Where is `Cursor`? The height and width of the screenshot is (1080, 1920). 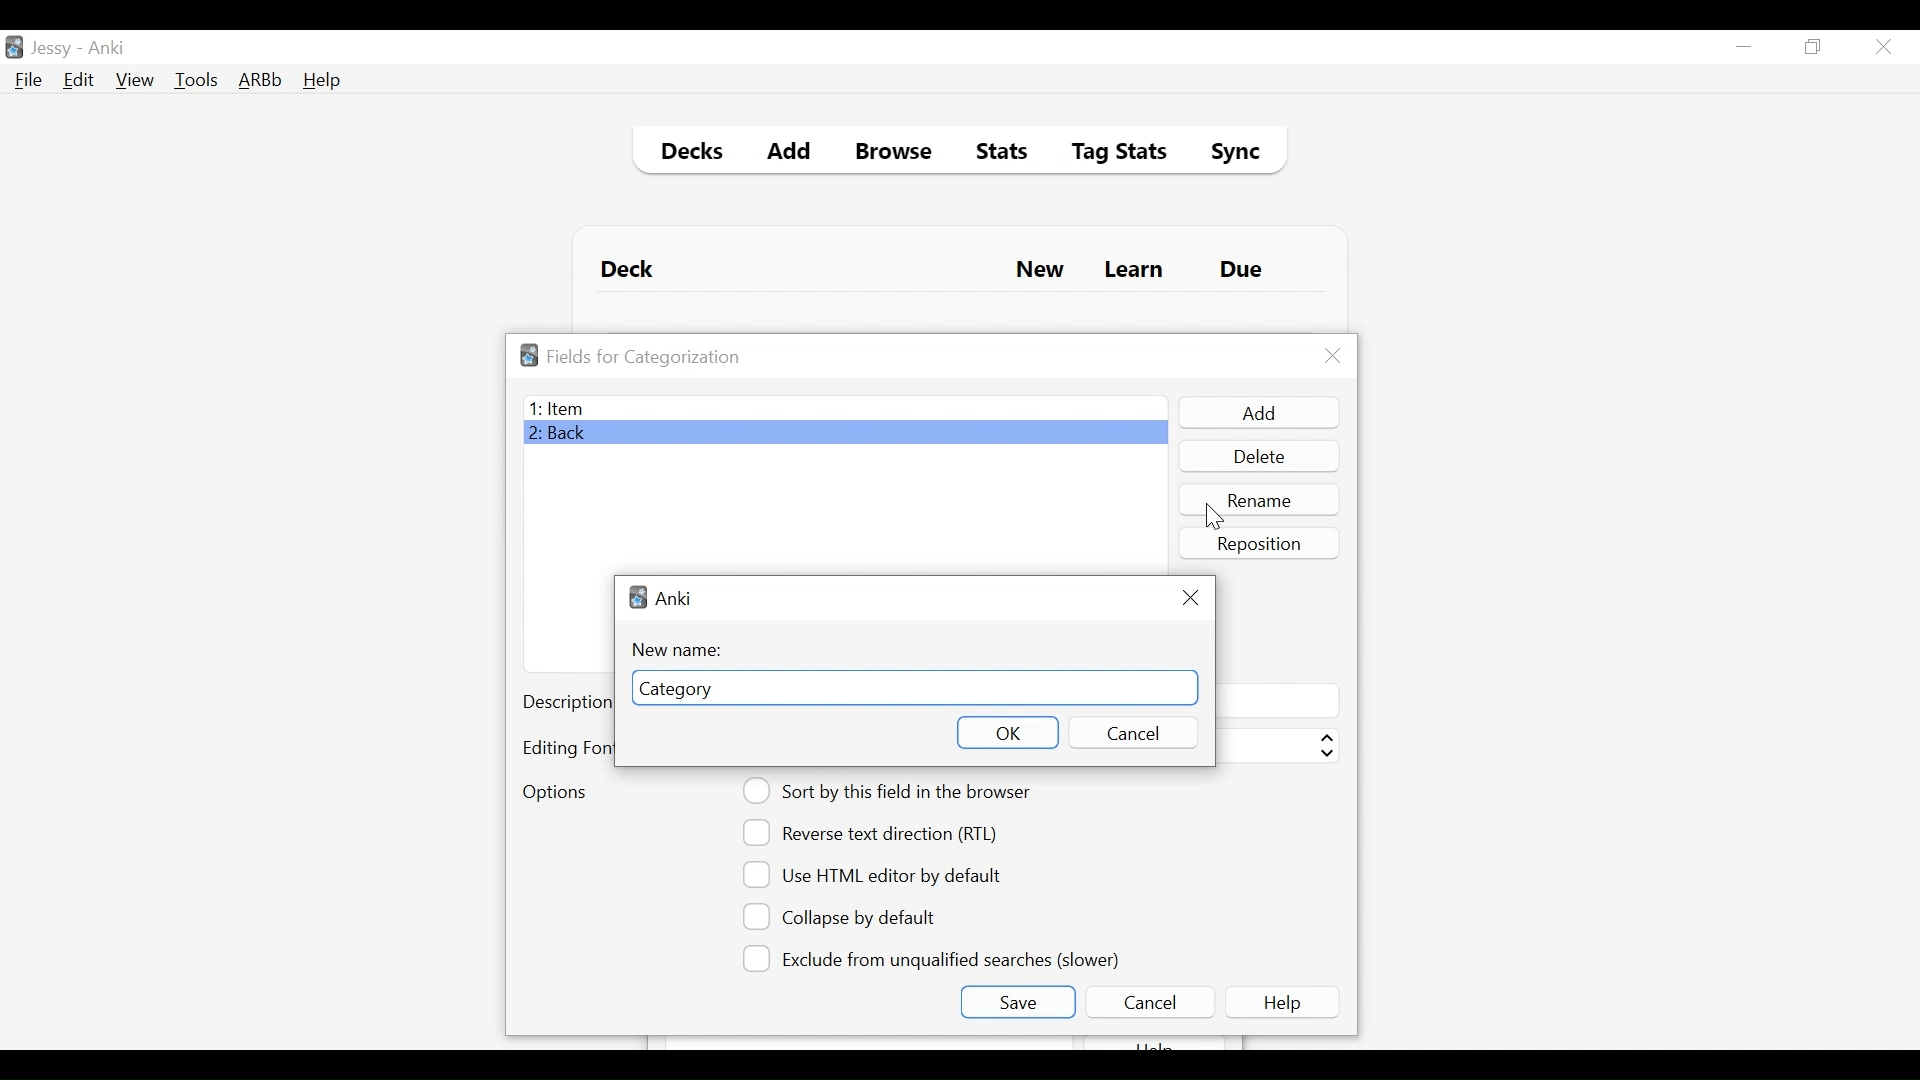 Cursor is located at coordinates (1209, 519).